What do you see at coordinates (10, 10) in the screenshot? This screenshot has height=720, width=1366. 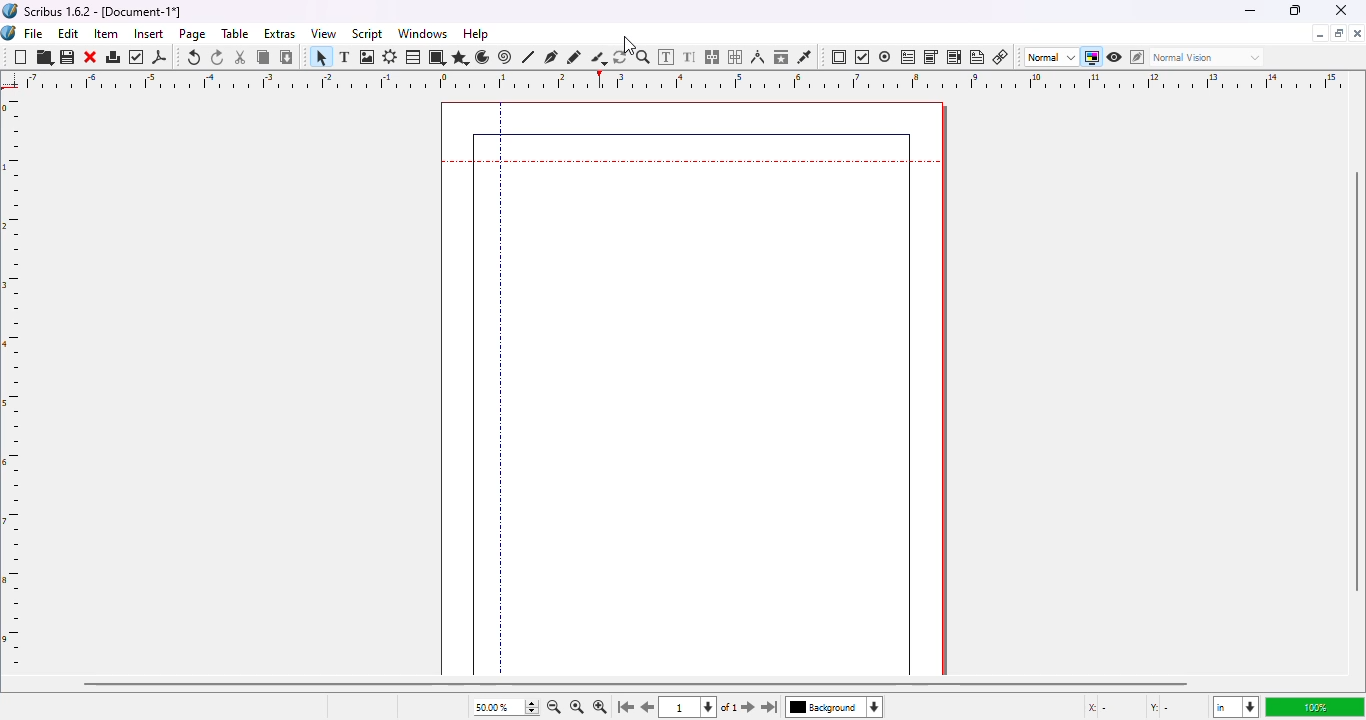 I see `logo` at bounding box center [10, 10].